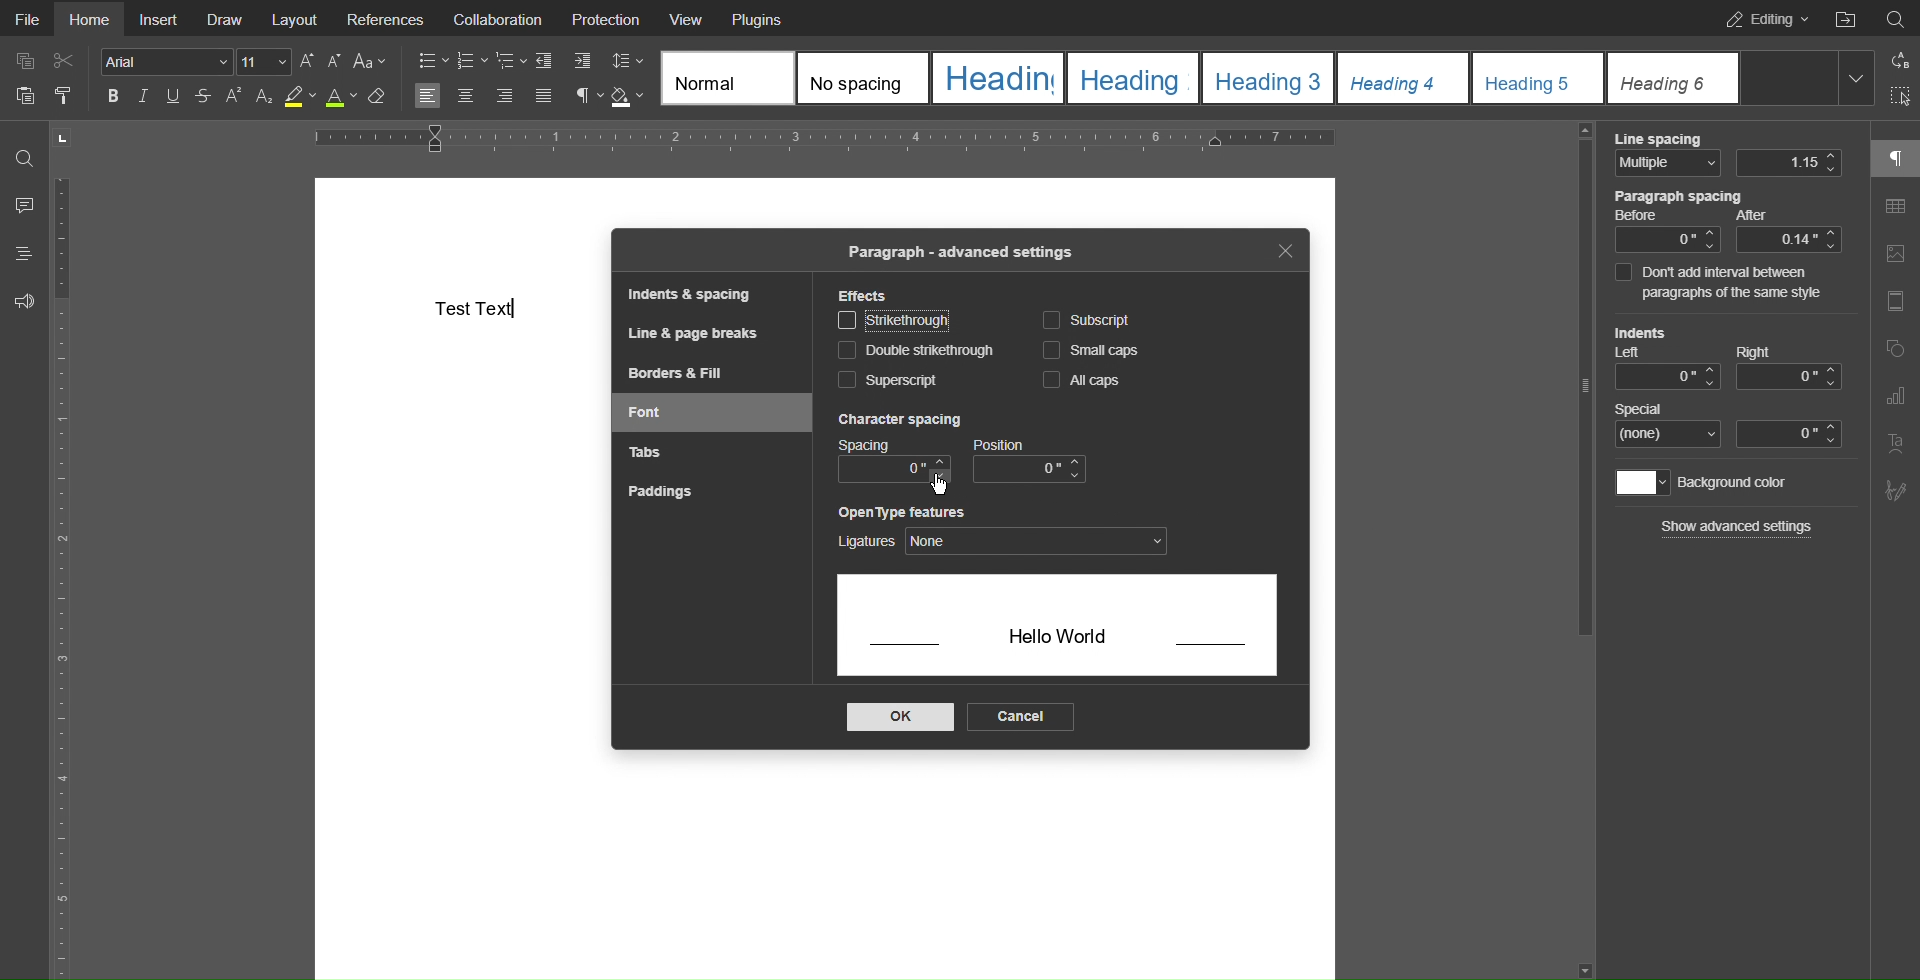 This screenshot has height=980, width=1920. Describe the element at coordinates (1259, 79) in the screenshot. I see `Headings Templates` at that location.